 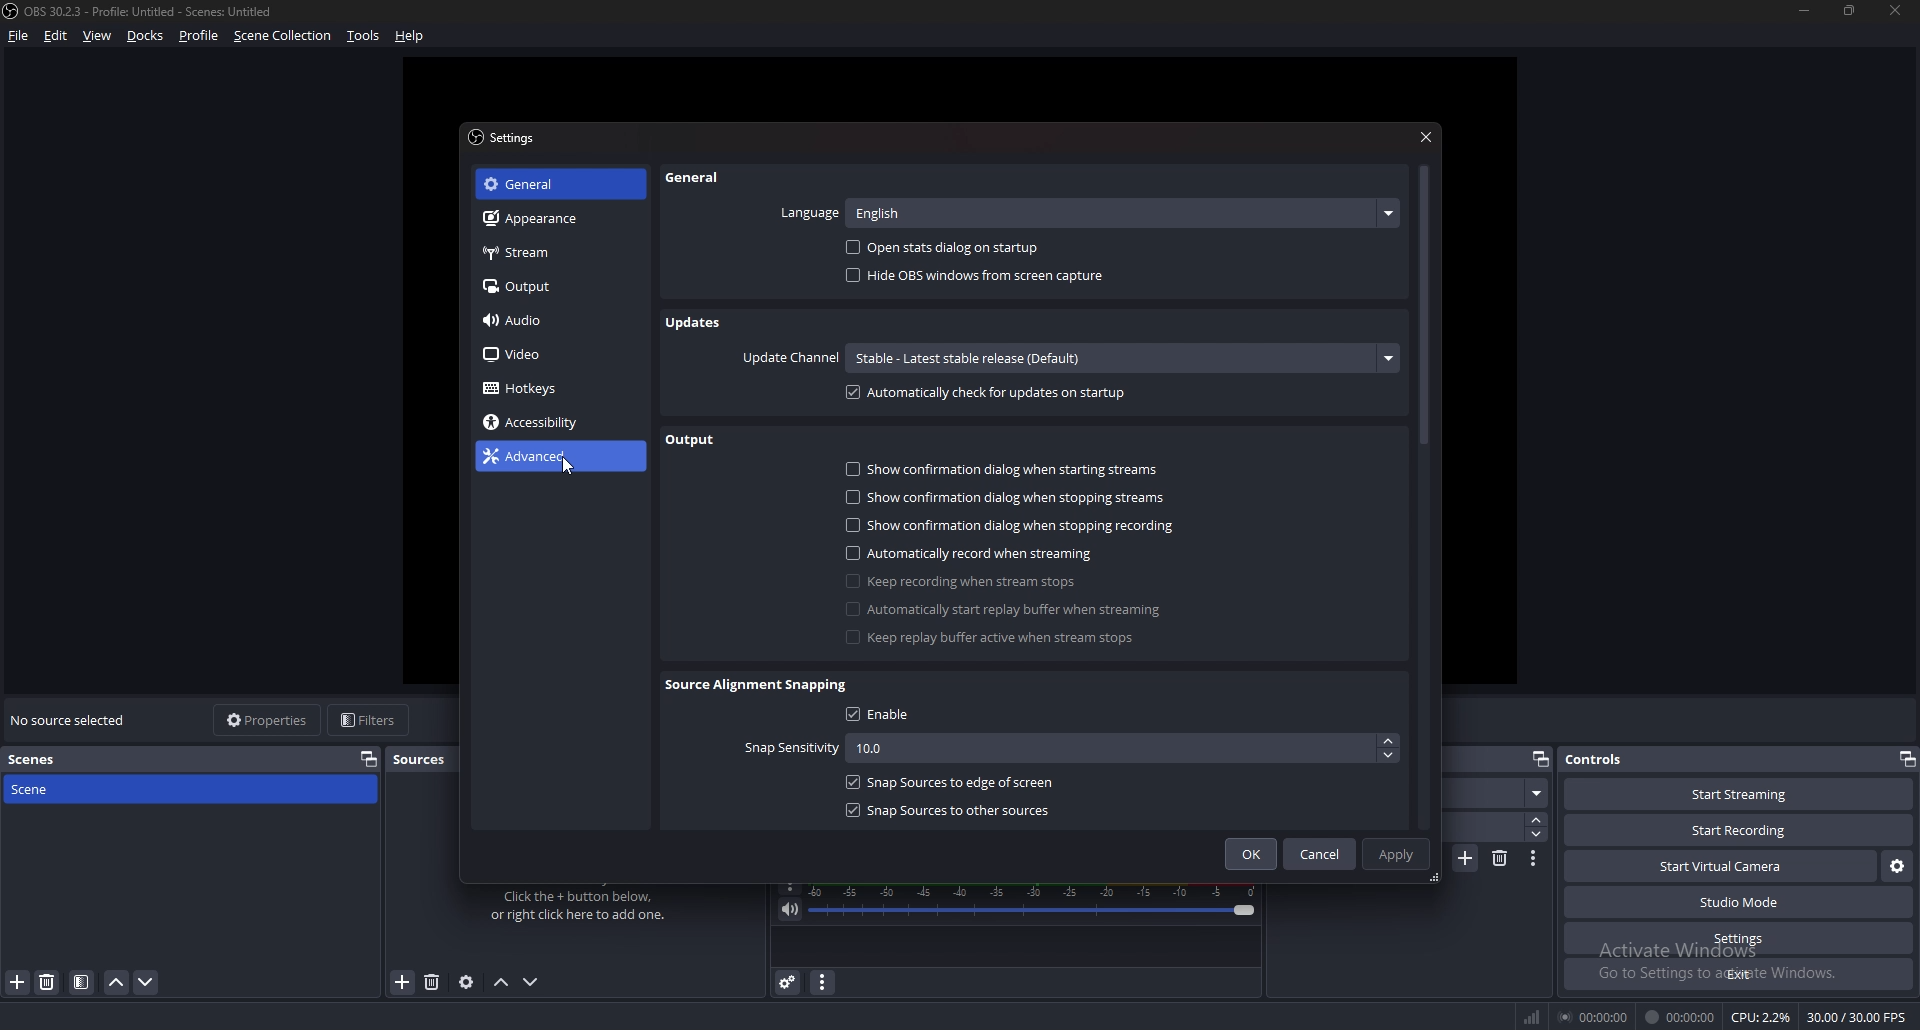 What do you see at coordinates (119, 984) in the screenshot?
I see `move scene up` at bounding box center [119, 984].